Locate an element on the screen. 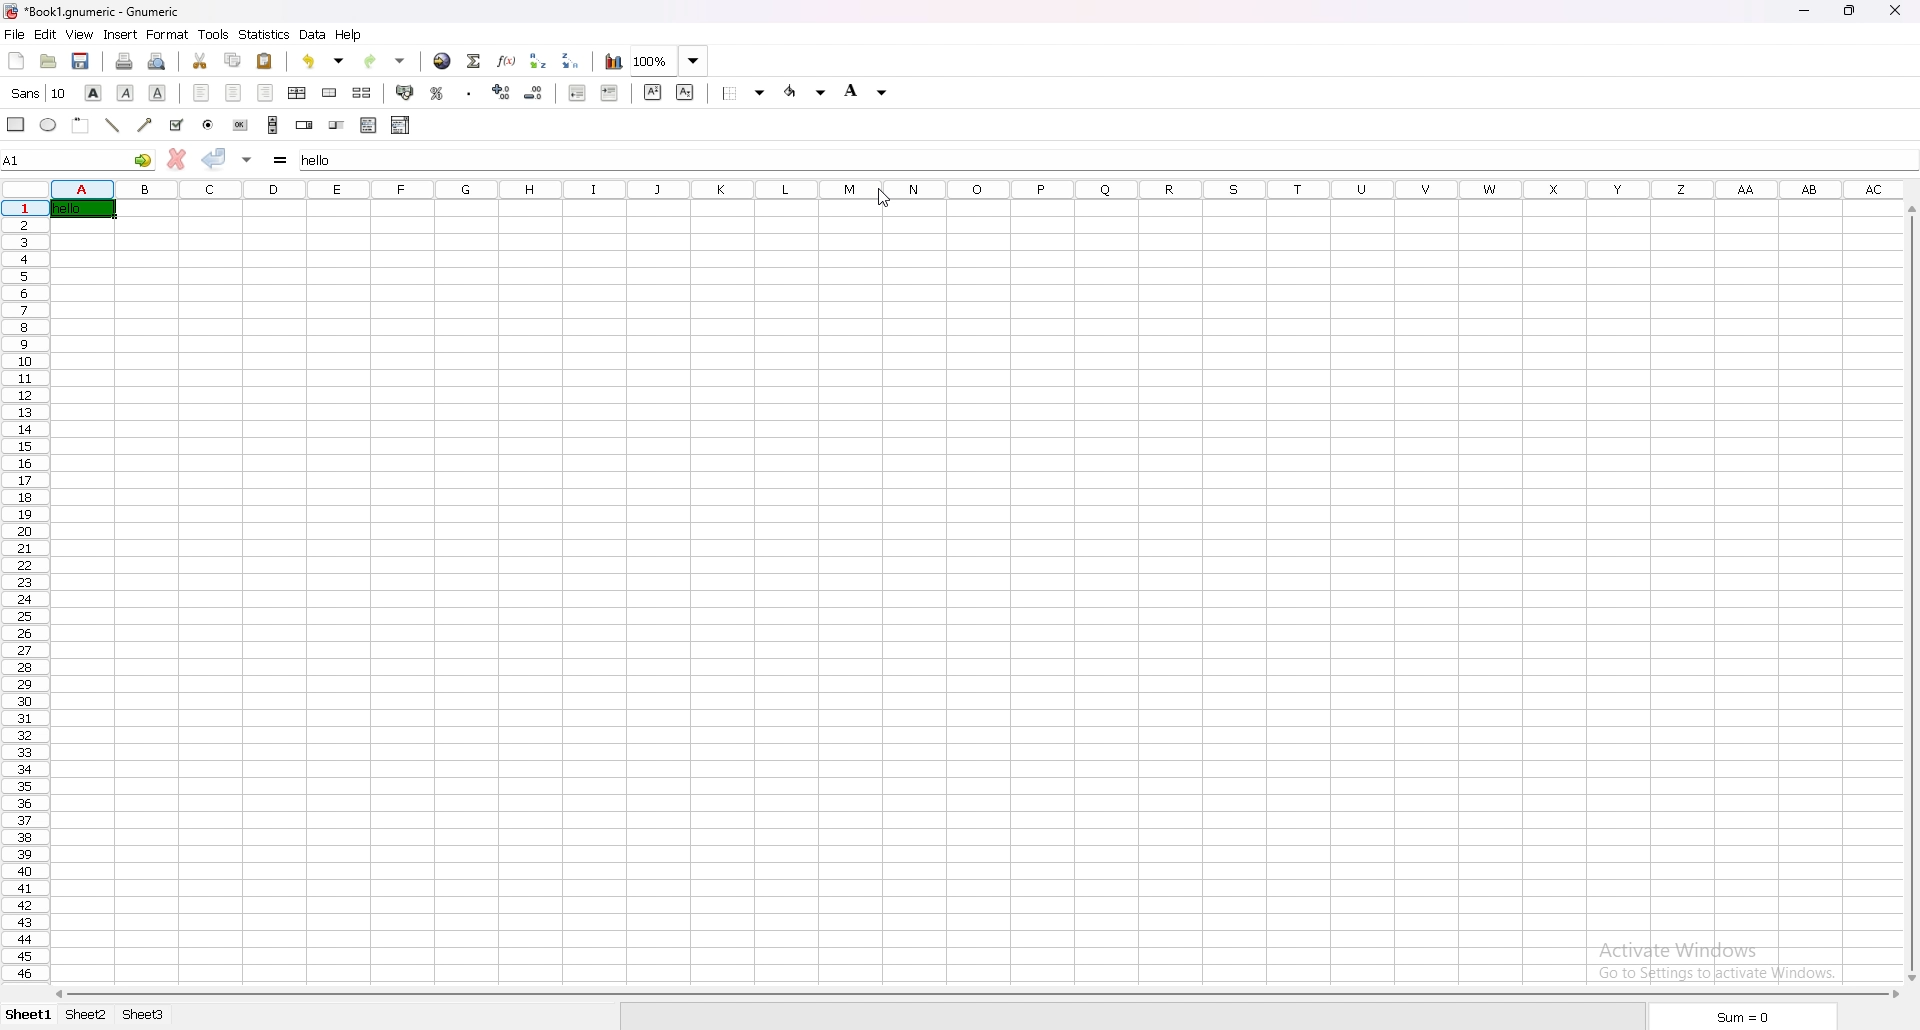 The width and height of the screenshot is (1920, 1030). Sum=0 is located at coordinates (1740, 1017).